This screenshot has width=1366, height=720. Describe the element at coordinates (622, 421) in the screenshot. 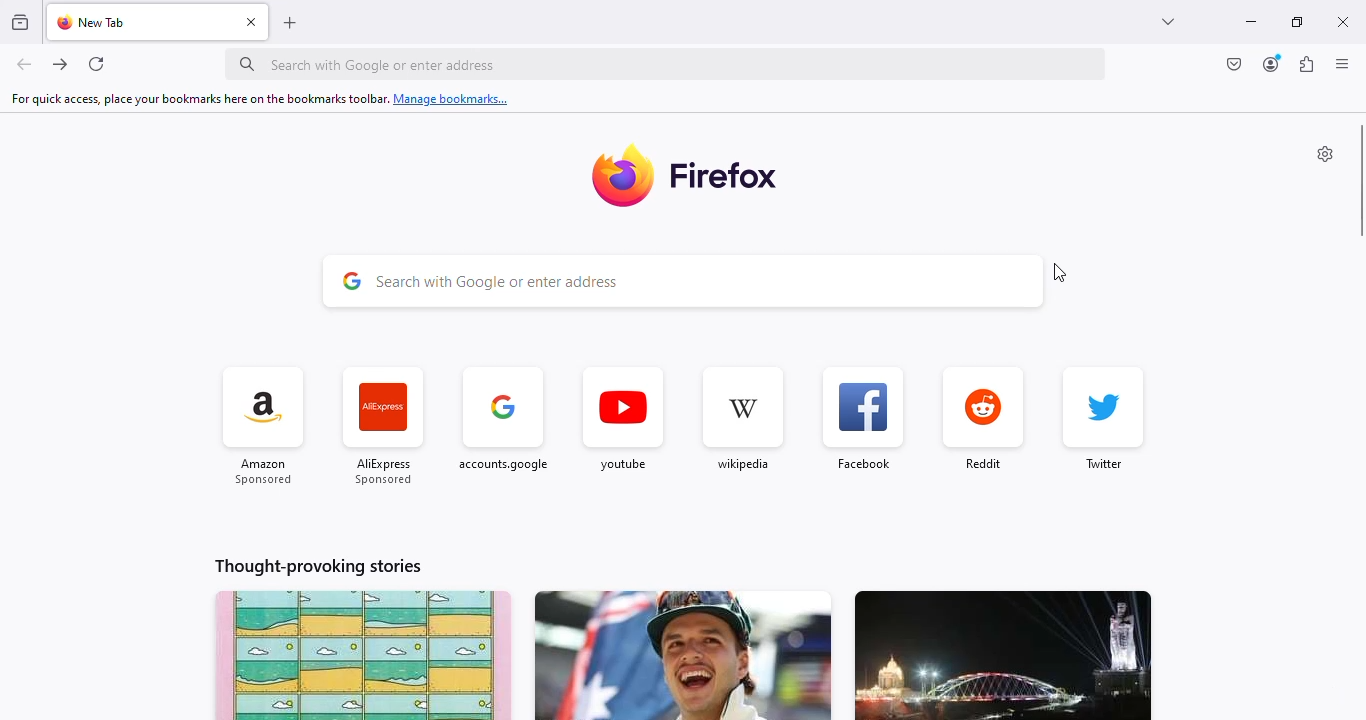

I see `youtube` at that location.